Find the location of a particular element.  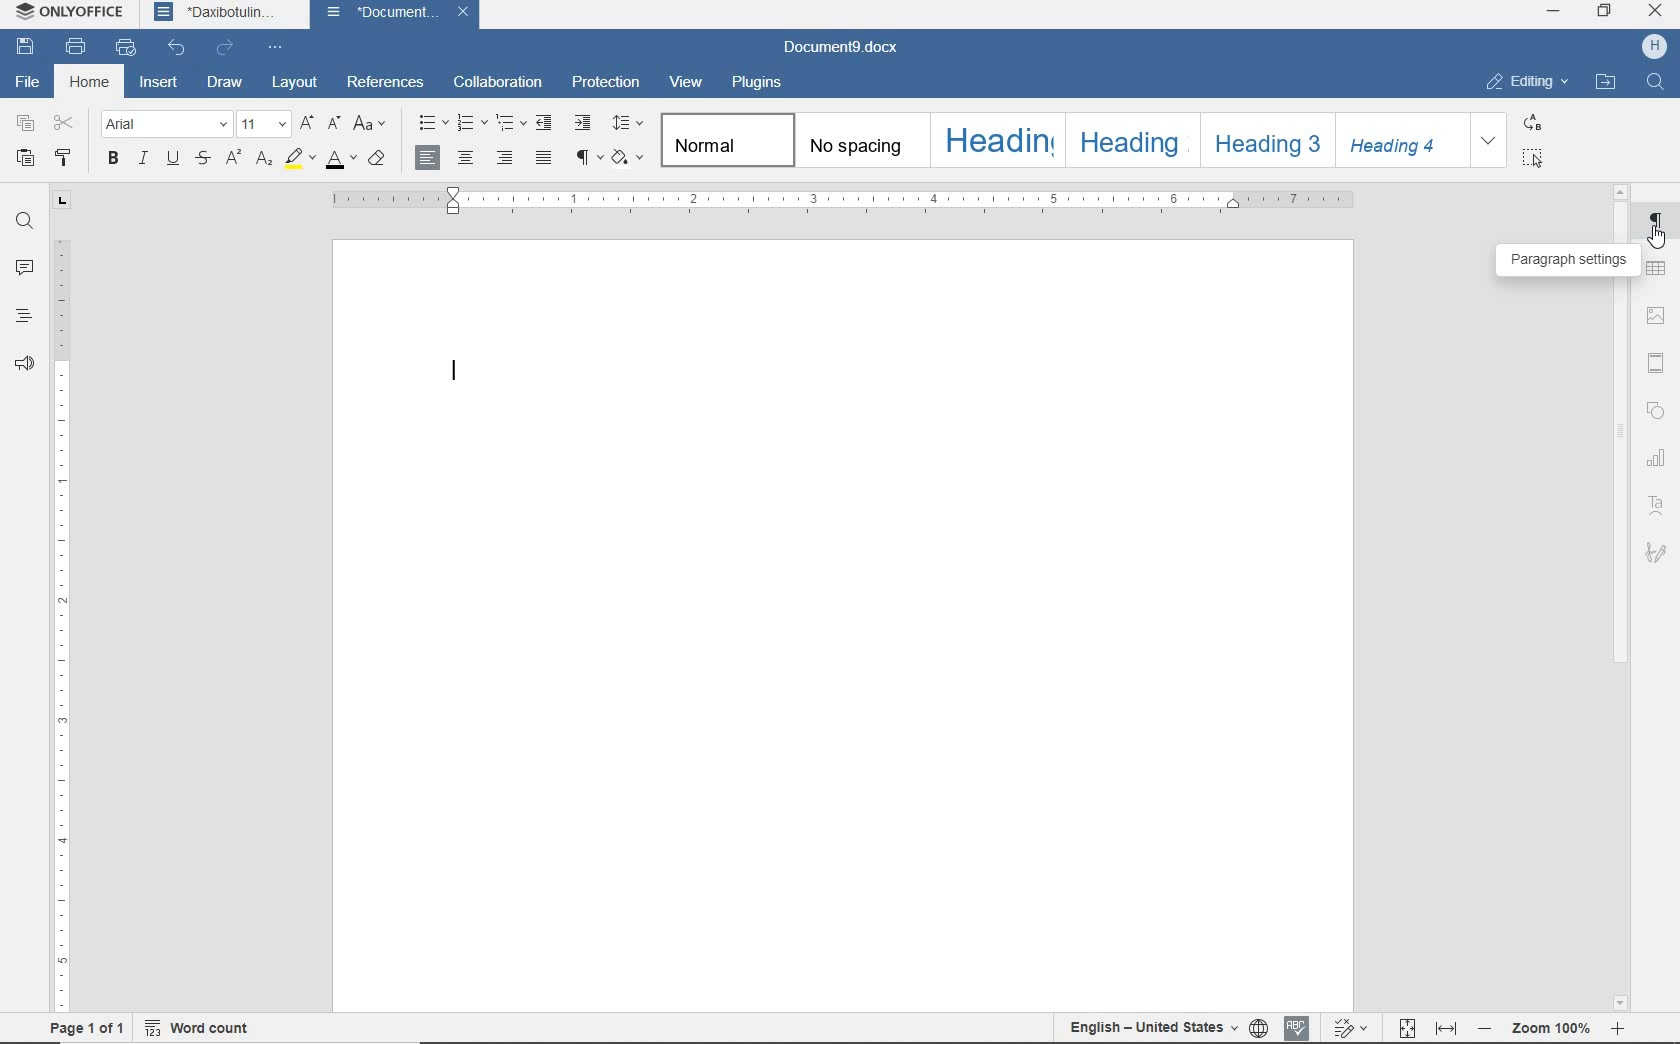

Document9.docx is located at coordinates (840, 48).